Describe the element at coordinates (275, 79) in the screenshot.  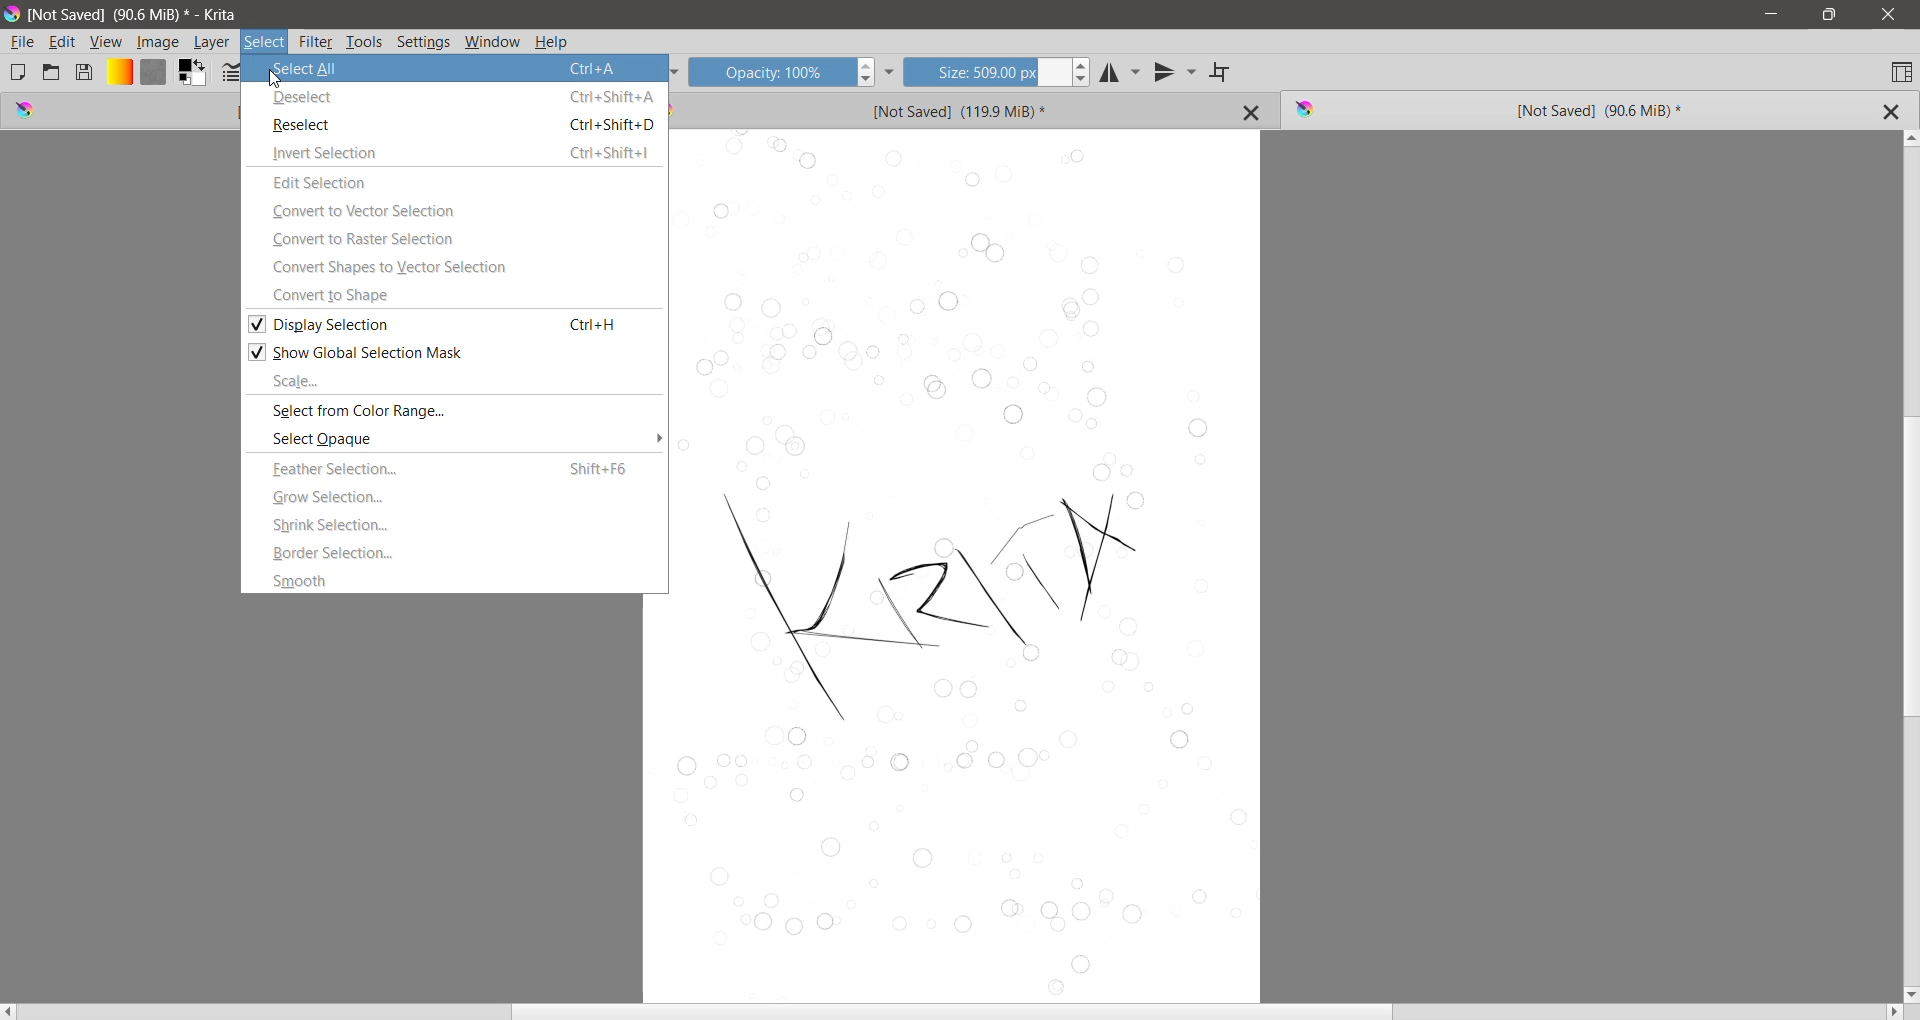
I see `Cursor` at that location.